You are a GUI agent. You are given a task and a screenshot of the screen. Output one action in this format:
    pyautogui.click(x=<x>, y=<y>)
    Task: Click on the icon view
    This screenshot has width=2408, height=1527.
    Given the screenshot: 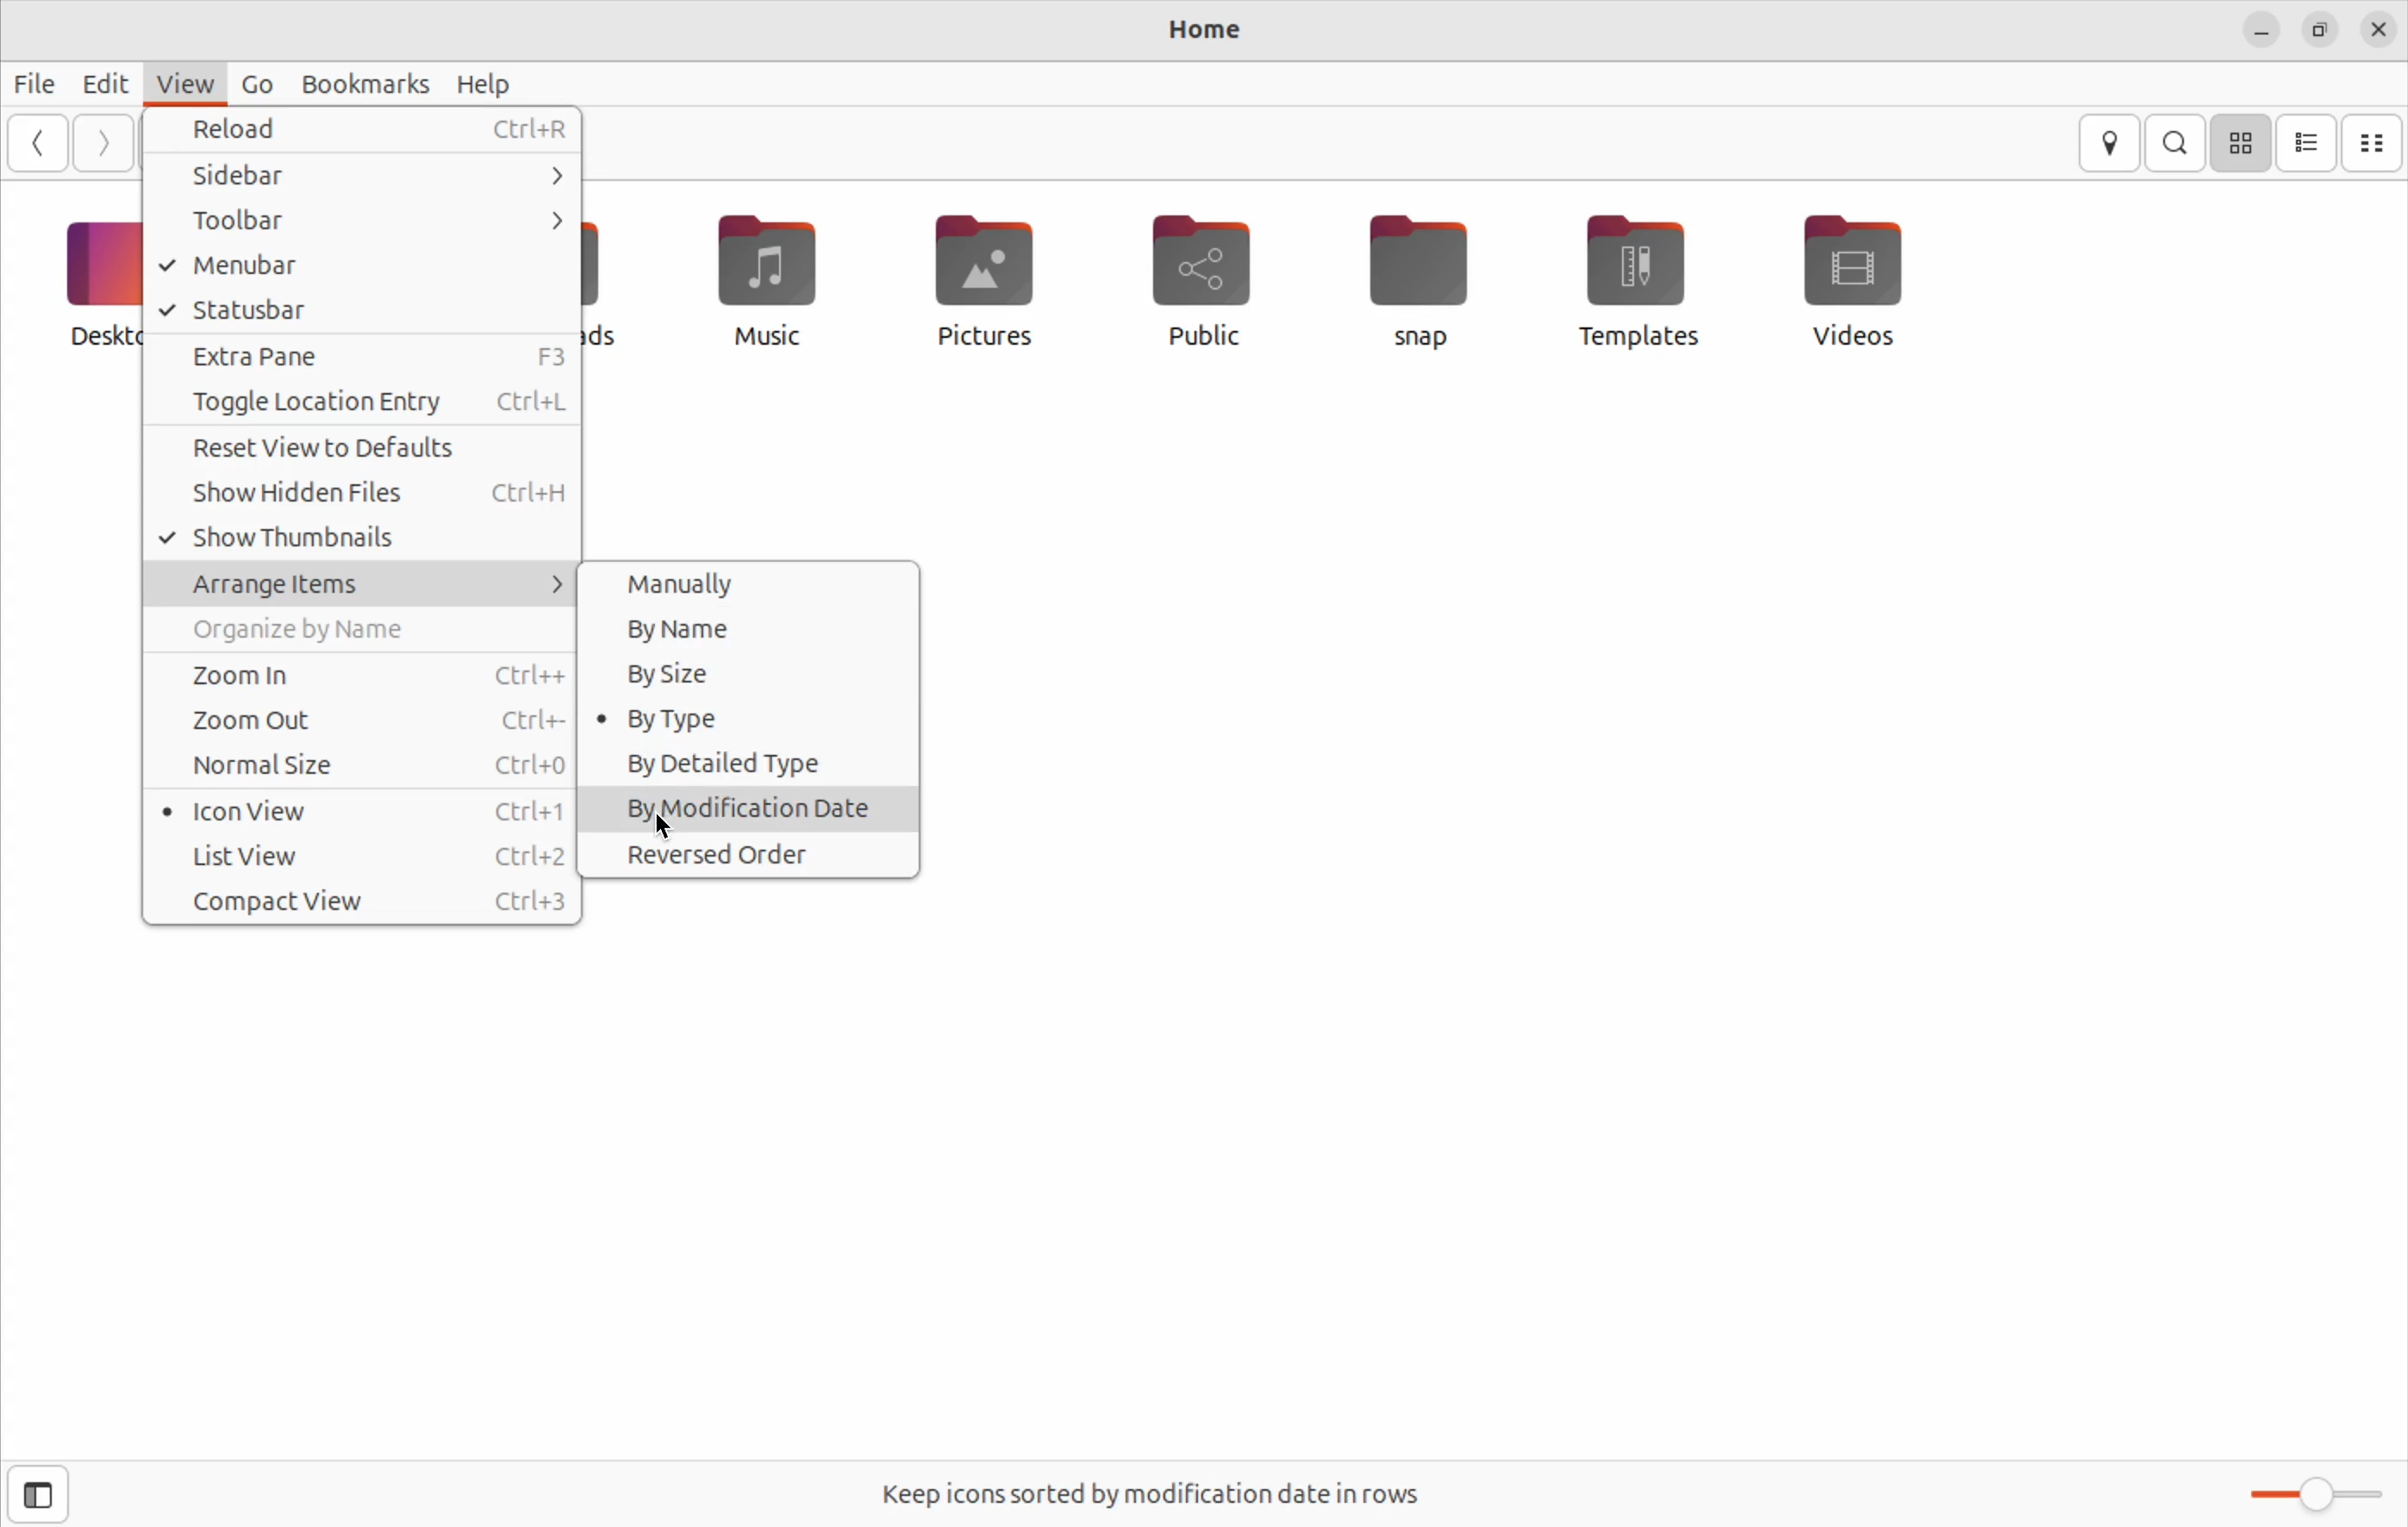 What is the action you would take?
    pyautogui.click(x=360, y=814)
    